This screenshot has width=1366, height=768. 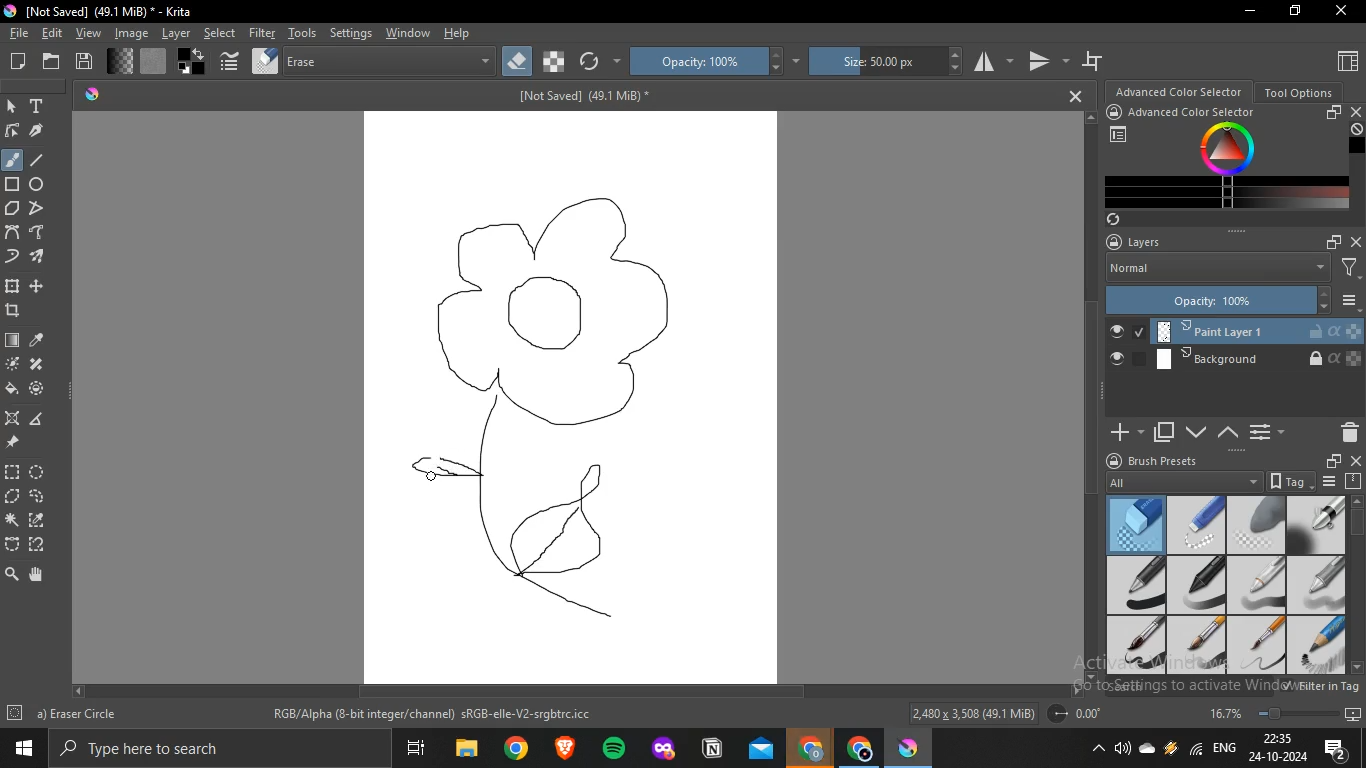 I want to click on Close, so click(x=1070, y=95).